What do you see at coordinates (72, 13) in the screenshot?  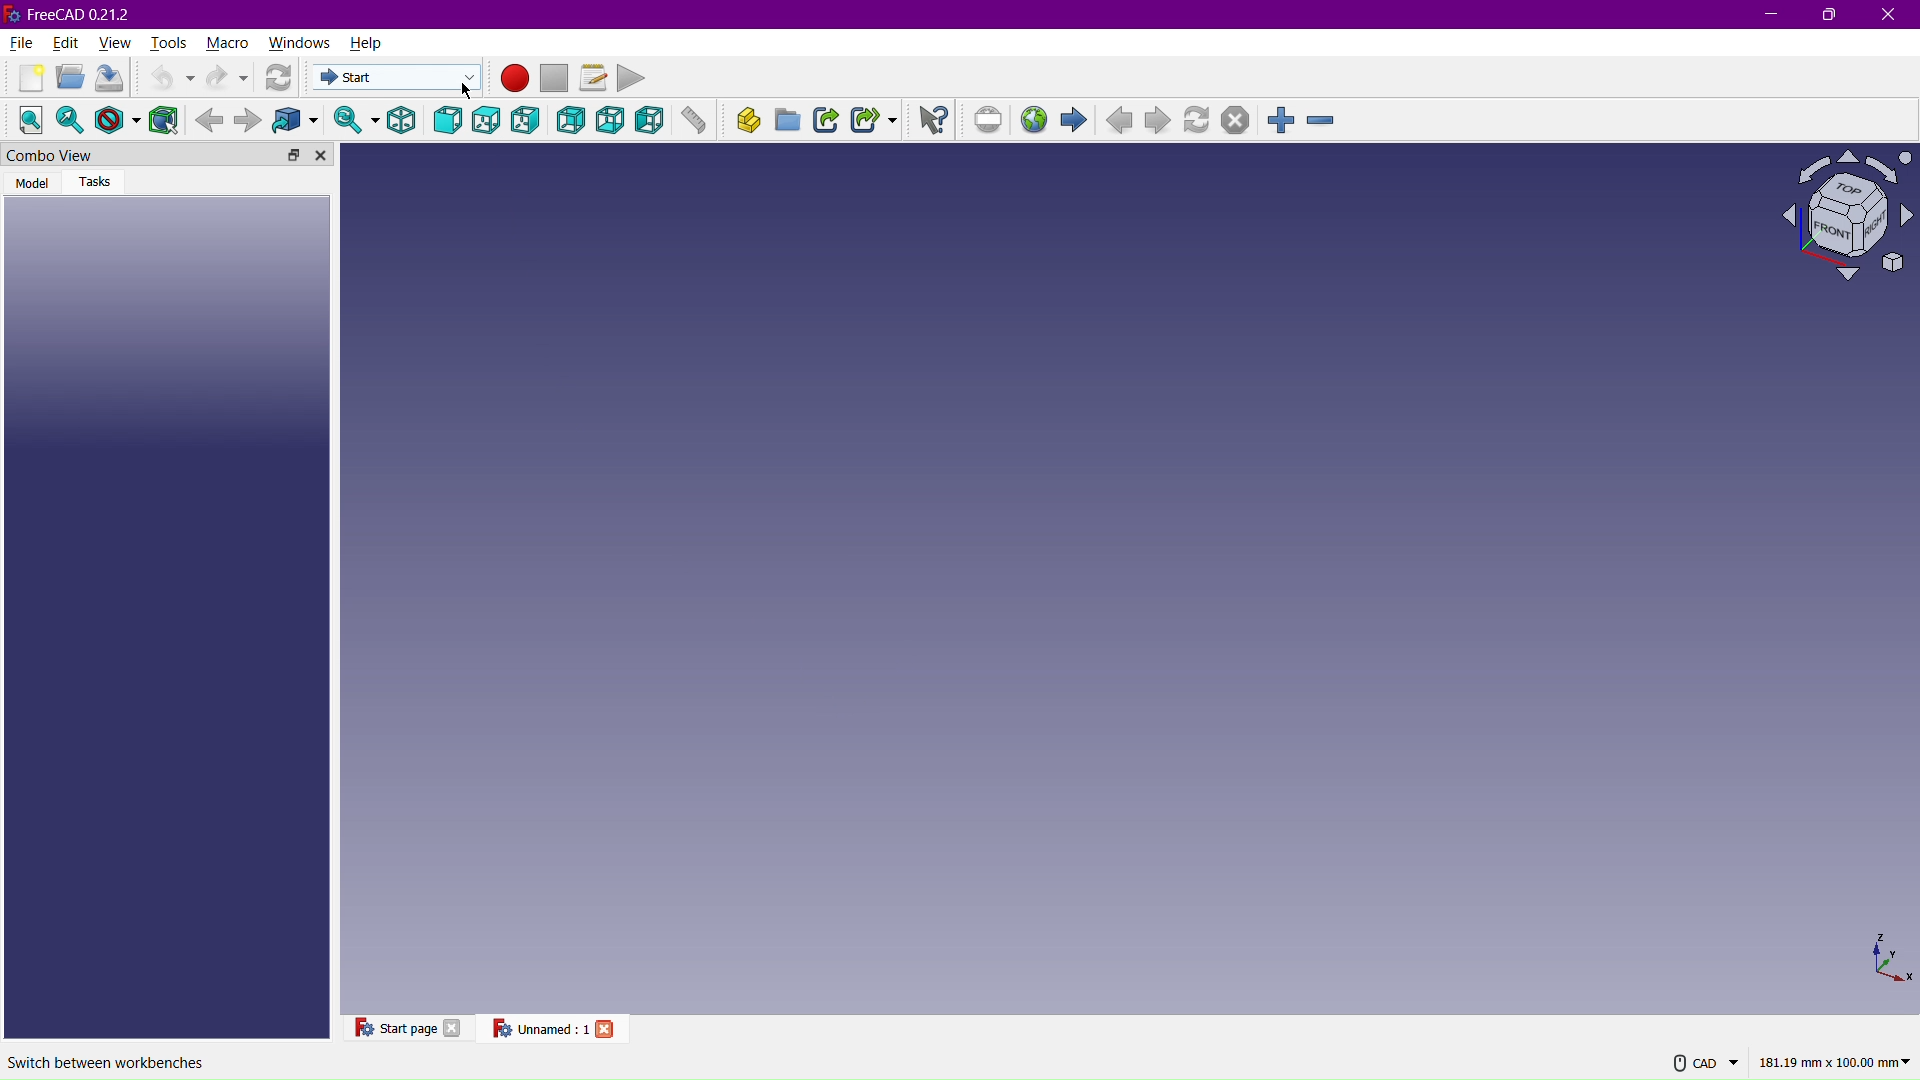 I see `FreeCAD 0.21.2` at bounding box center [72, 13].